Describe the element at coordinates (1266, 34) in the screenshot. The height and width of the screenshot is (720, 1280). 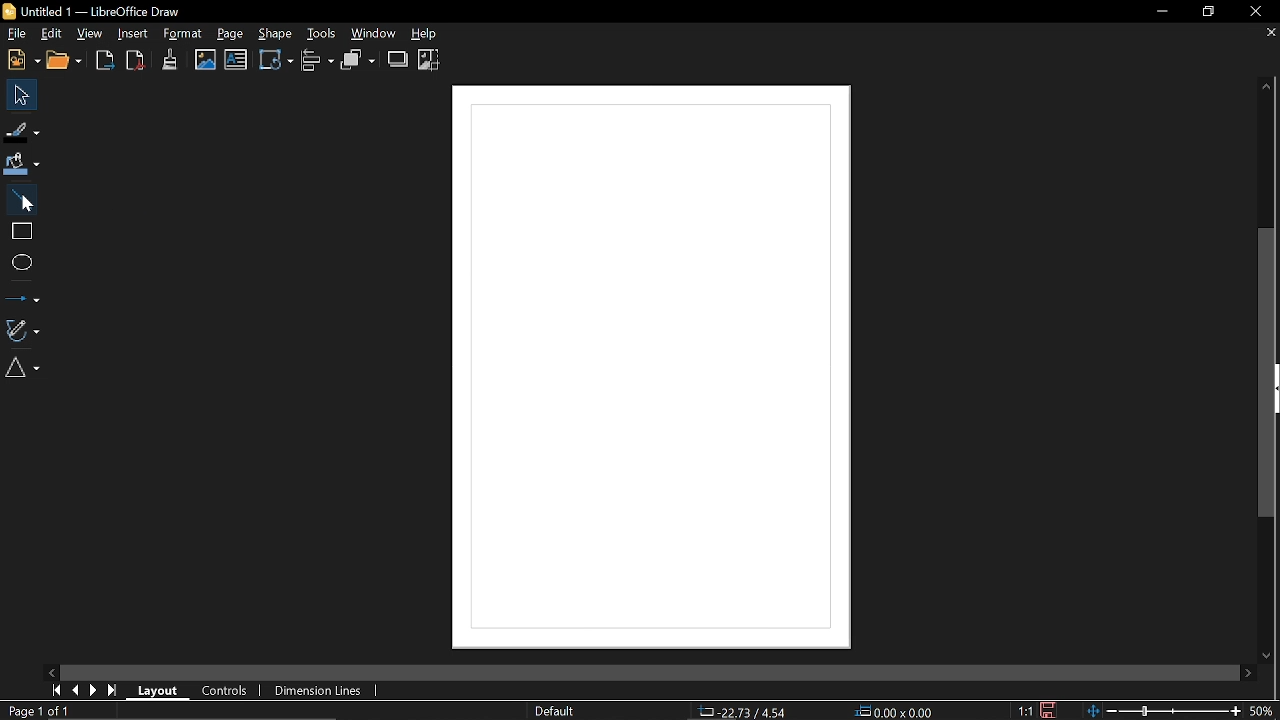
I see `Close page` at that location.